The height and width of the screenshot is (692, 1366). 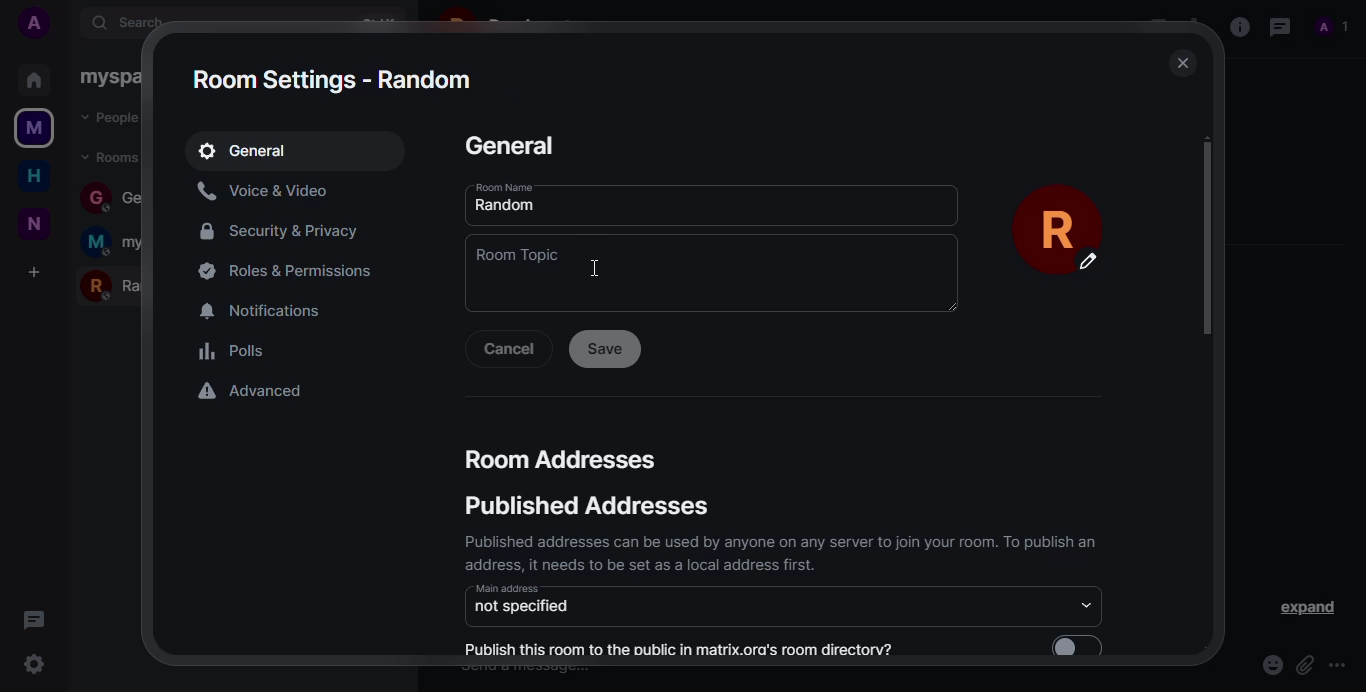 What do you see at coordinates (33, 619) in the screenshot?
I see `threads` at bounding box center [33, 619].